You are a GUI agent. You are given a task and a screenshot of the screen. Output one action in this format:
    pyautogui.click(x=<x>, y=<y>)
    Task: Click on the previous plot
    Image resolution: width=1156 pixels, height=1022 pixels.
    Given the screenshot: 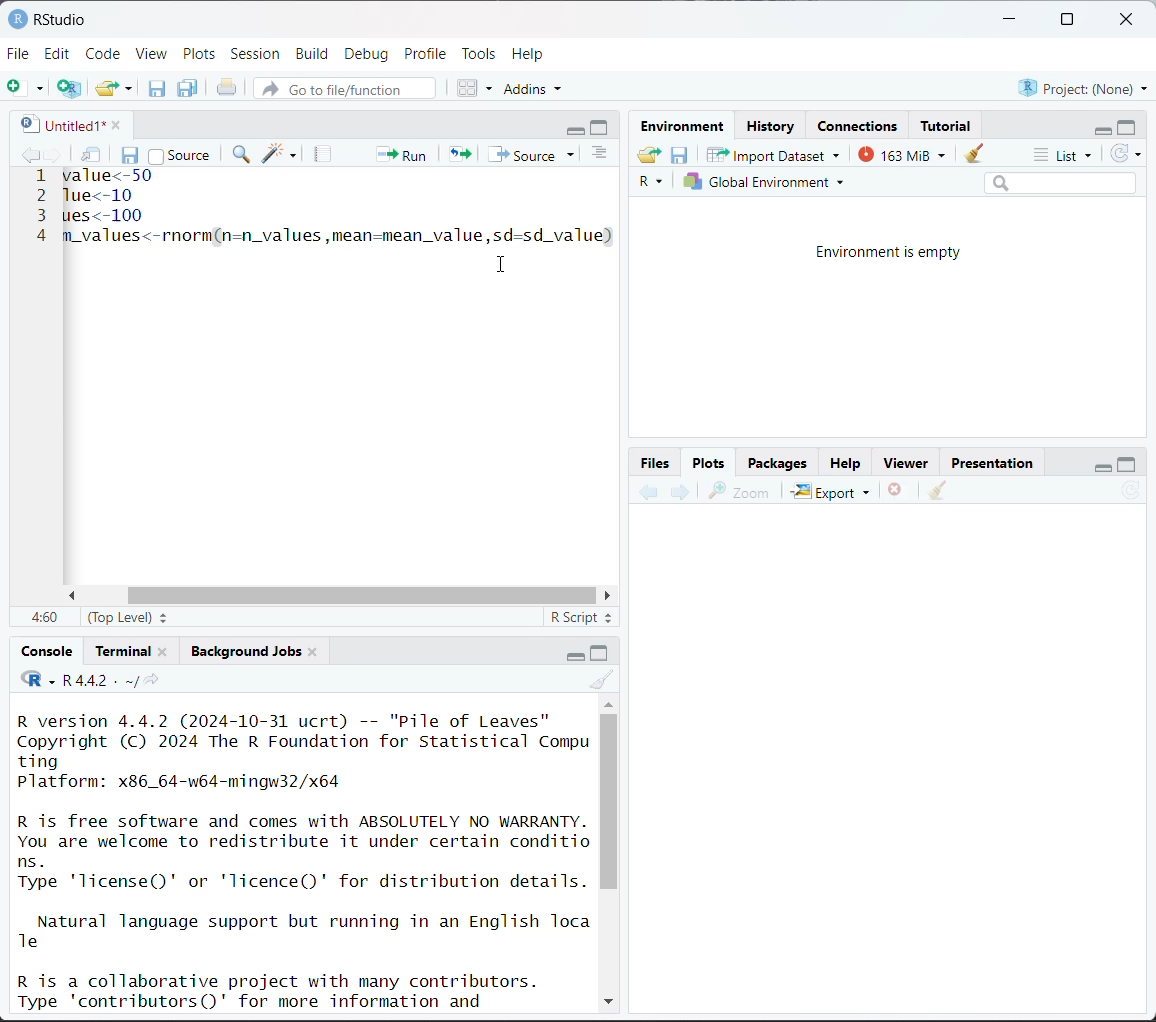 What is the action you would take?
    pyautogui.click(x=649, y=493)
    